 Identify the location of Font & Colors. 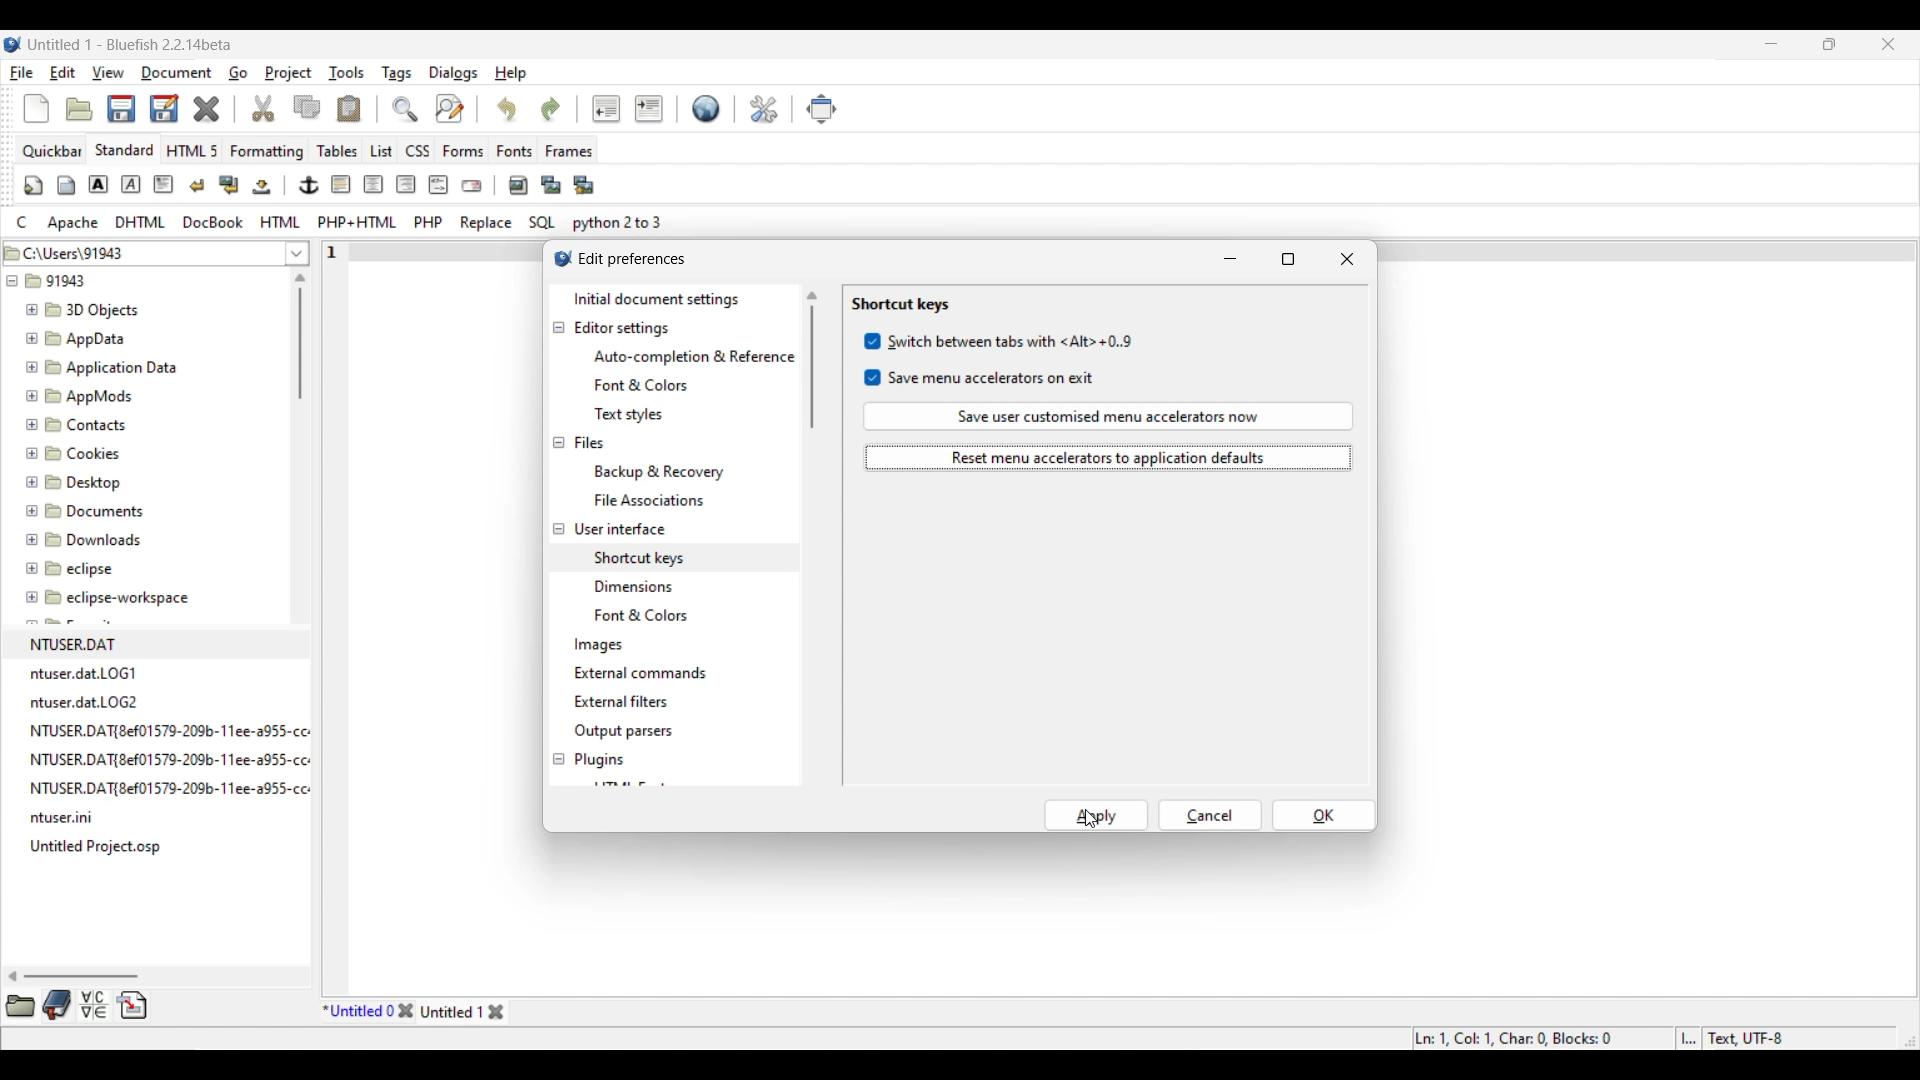
(649, 616).